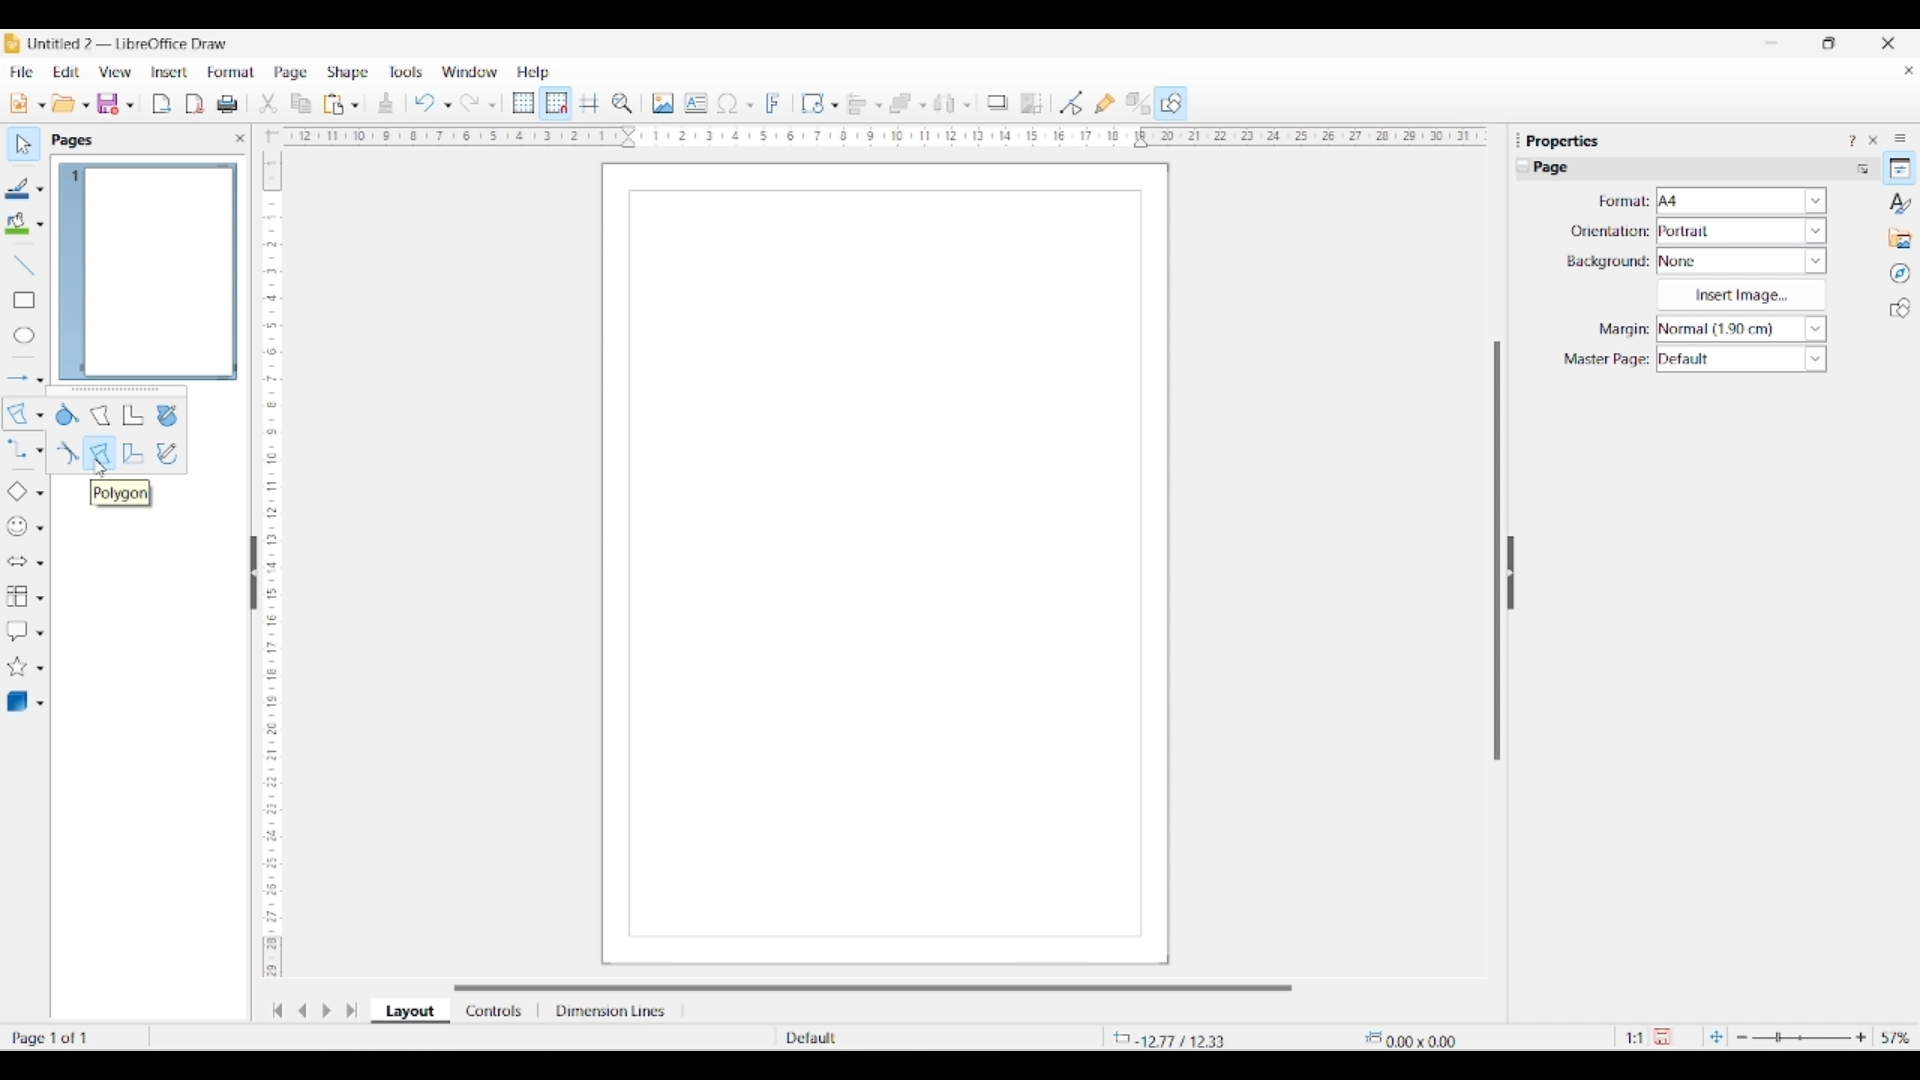  I want to click on Curve and polygon options, so click(40, 416).